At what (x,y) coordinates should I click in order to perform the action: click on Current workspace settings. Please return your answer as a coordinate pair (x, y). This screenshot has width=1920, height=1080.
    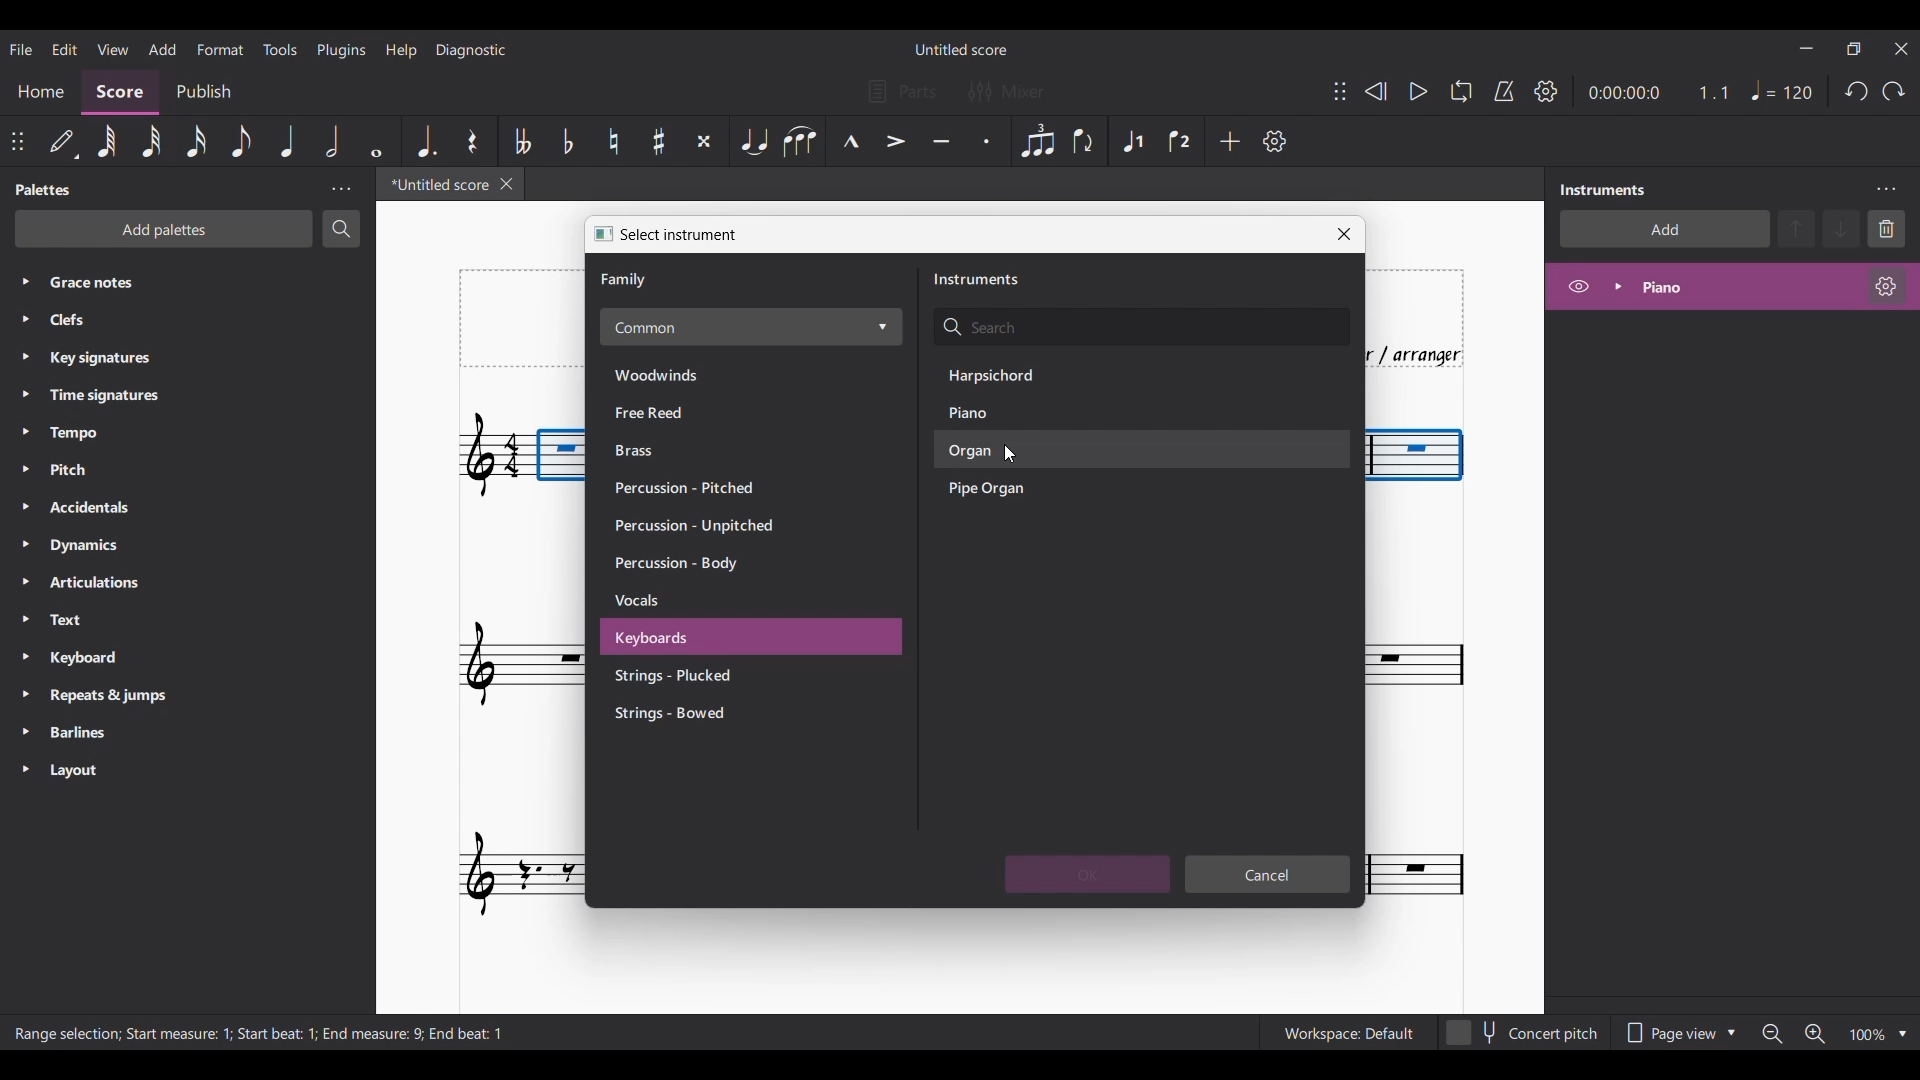
    Looking at the image, I should click on (1348, 1032).